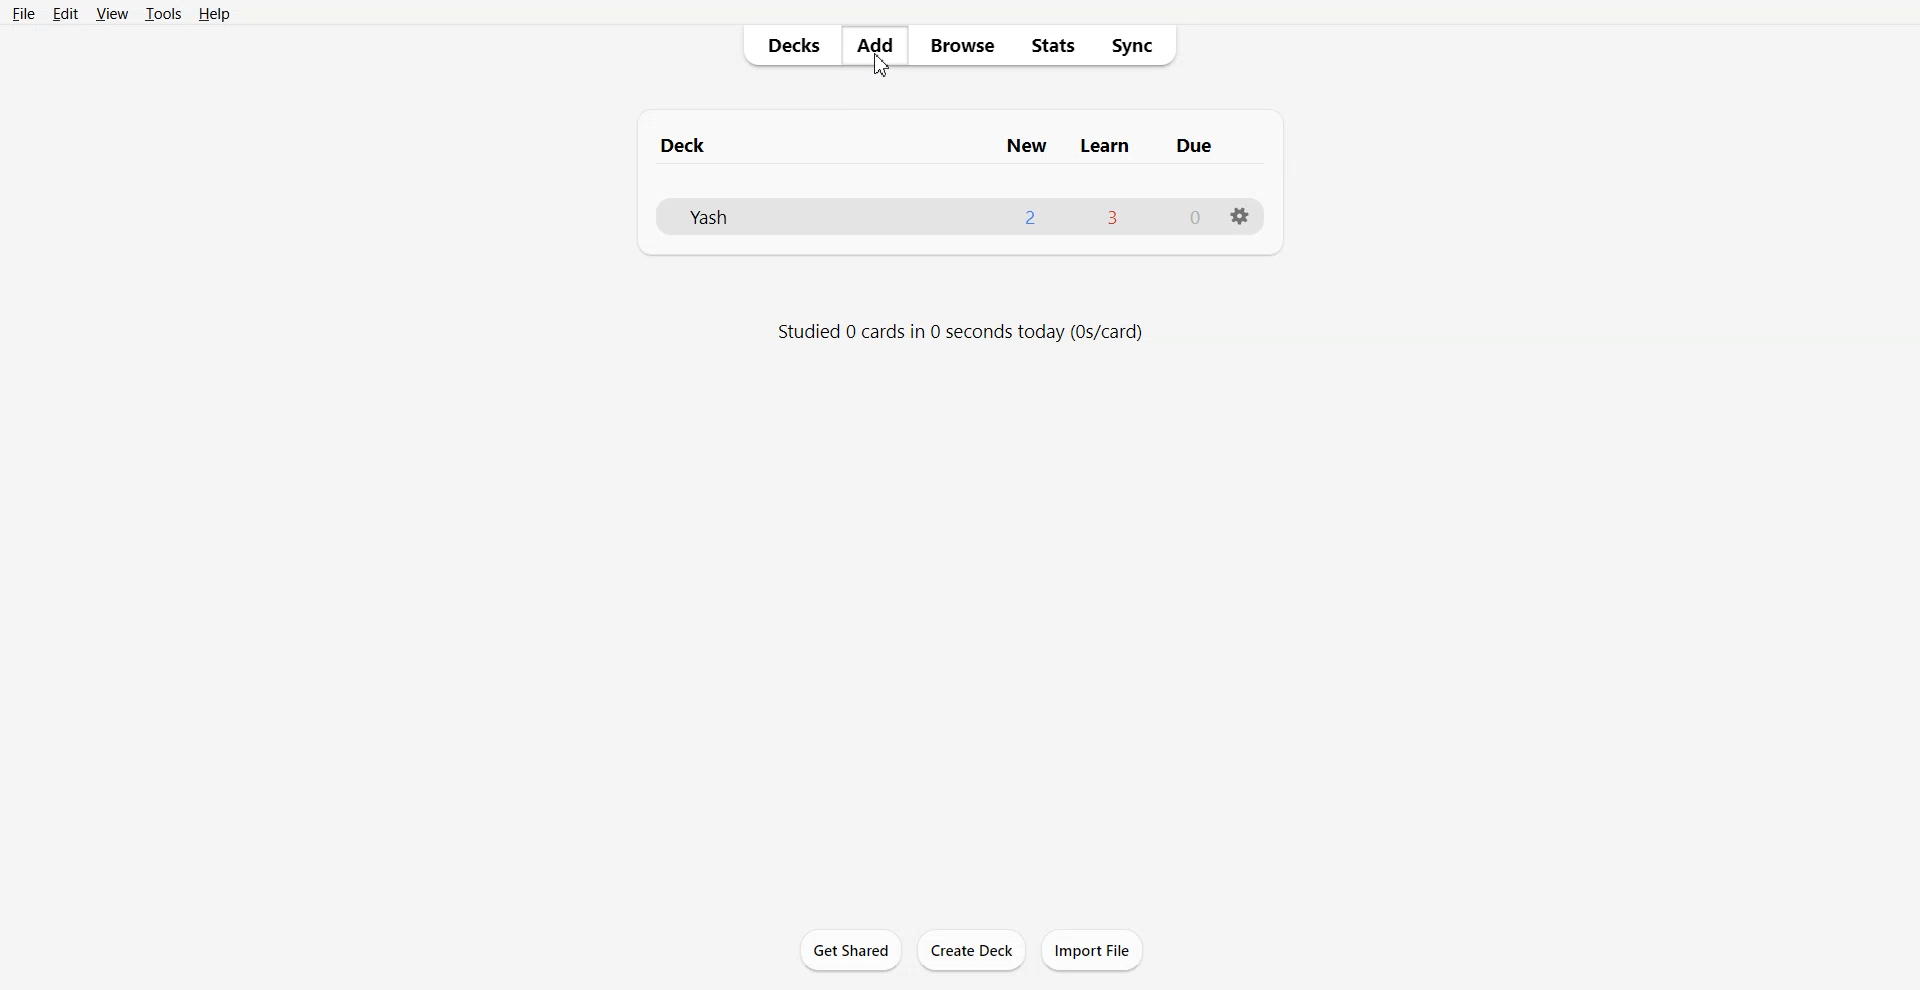  What do you see at coordinates (879, 64) in the screenshot?
I see `Cursor` at bounding box center [879, 64].